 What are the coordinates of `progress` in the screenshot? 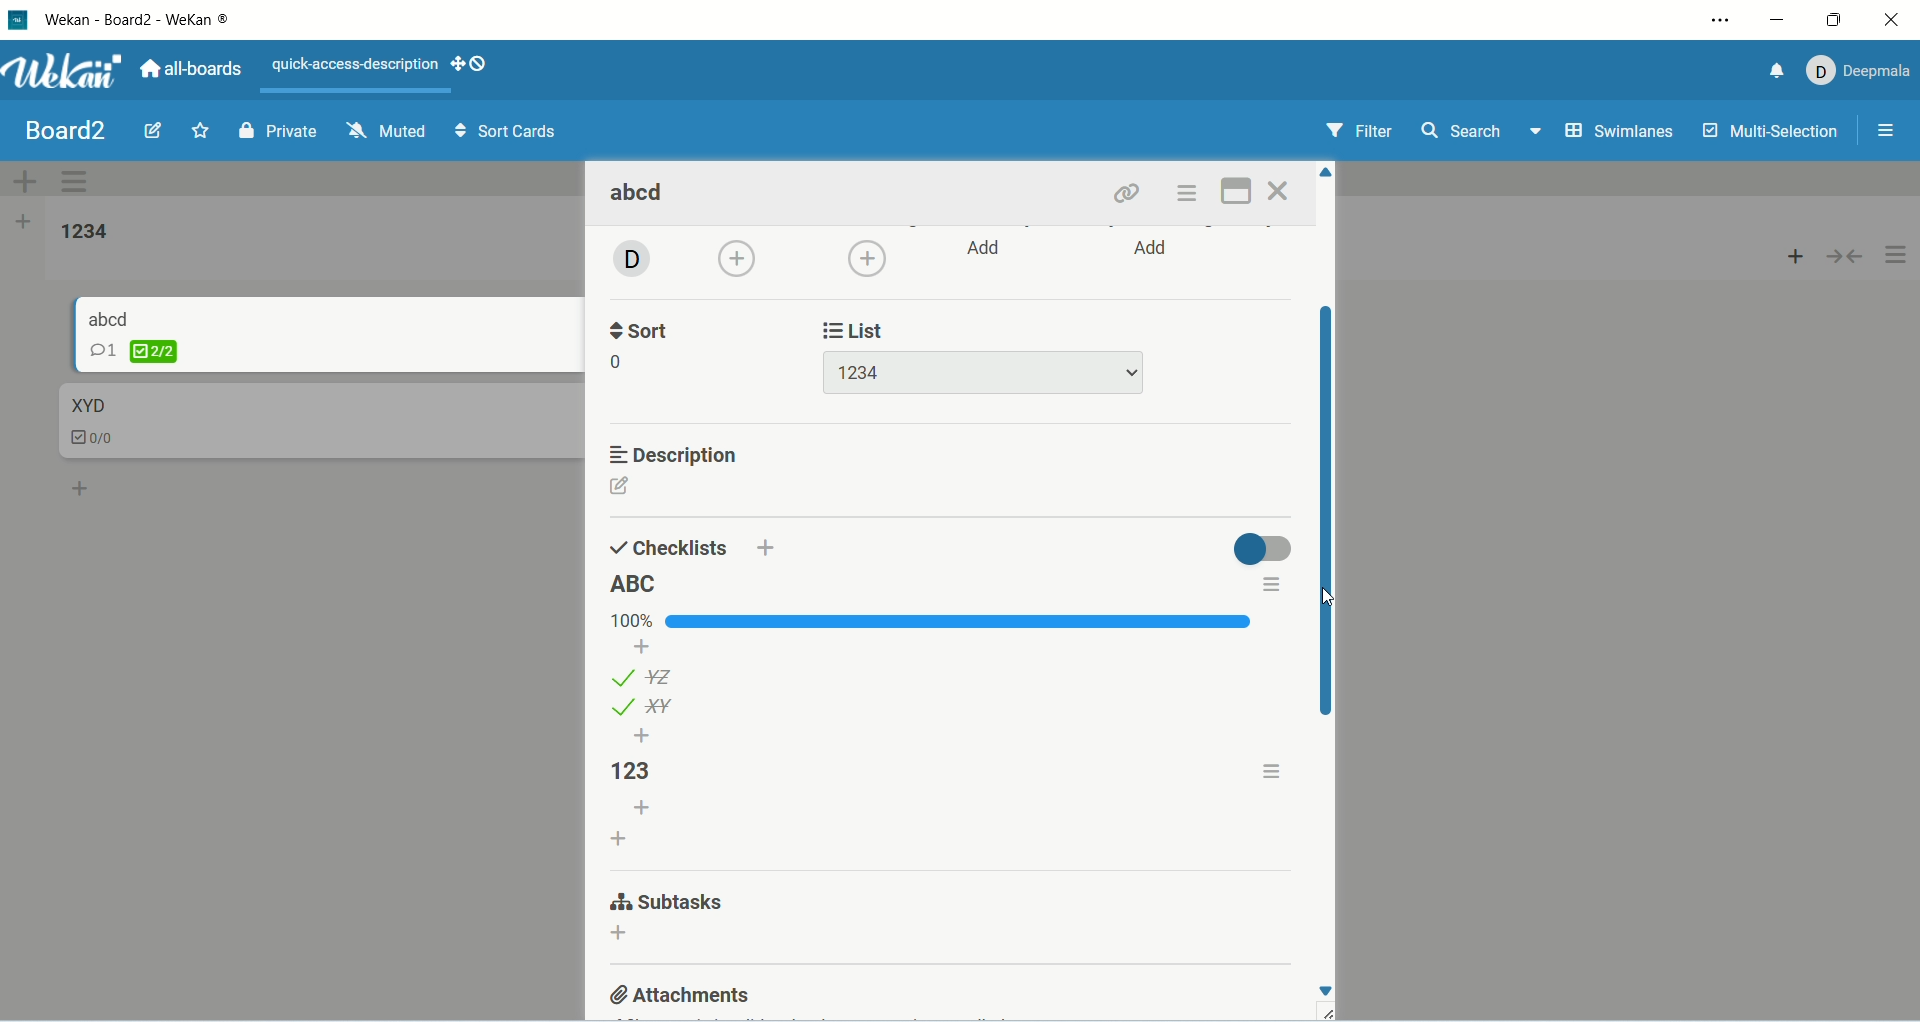 It's located at (934, 621).